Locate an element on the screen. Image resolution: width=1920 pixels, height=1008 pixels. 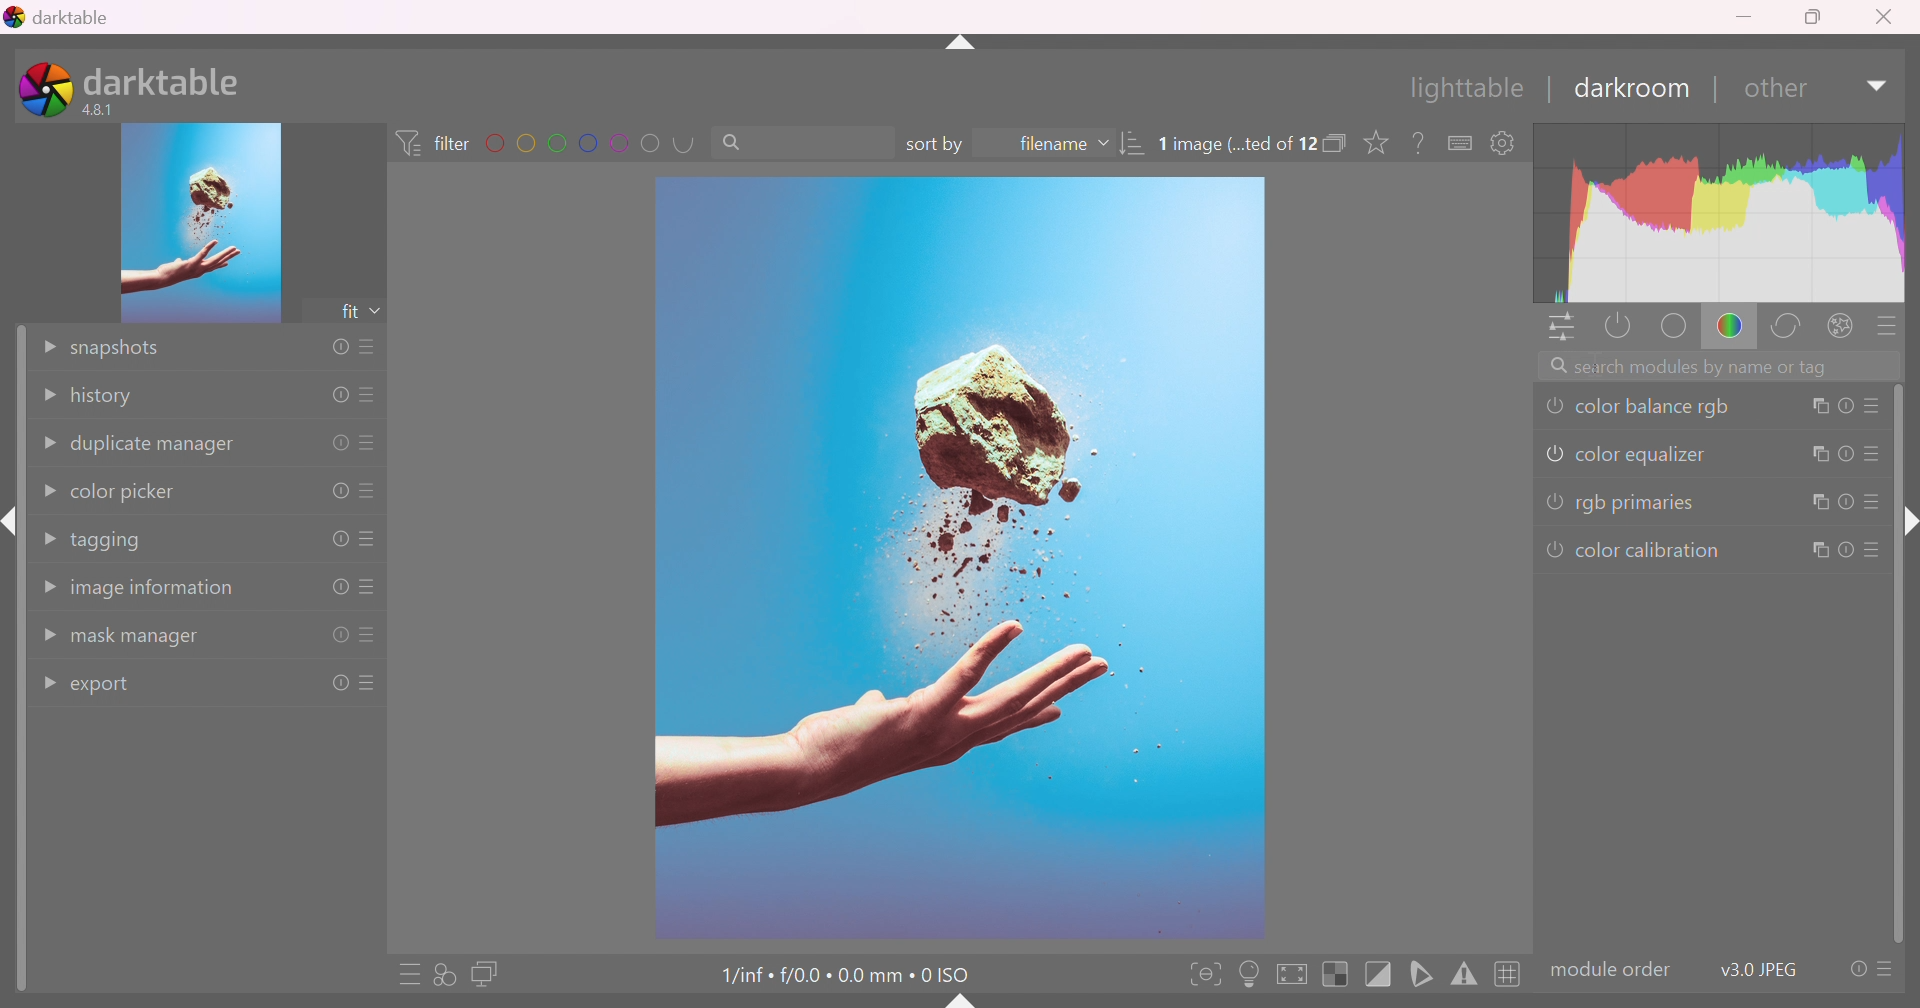
filter by images color label is located at coordinates (590, 143).